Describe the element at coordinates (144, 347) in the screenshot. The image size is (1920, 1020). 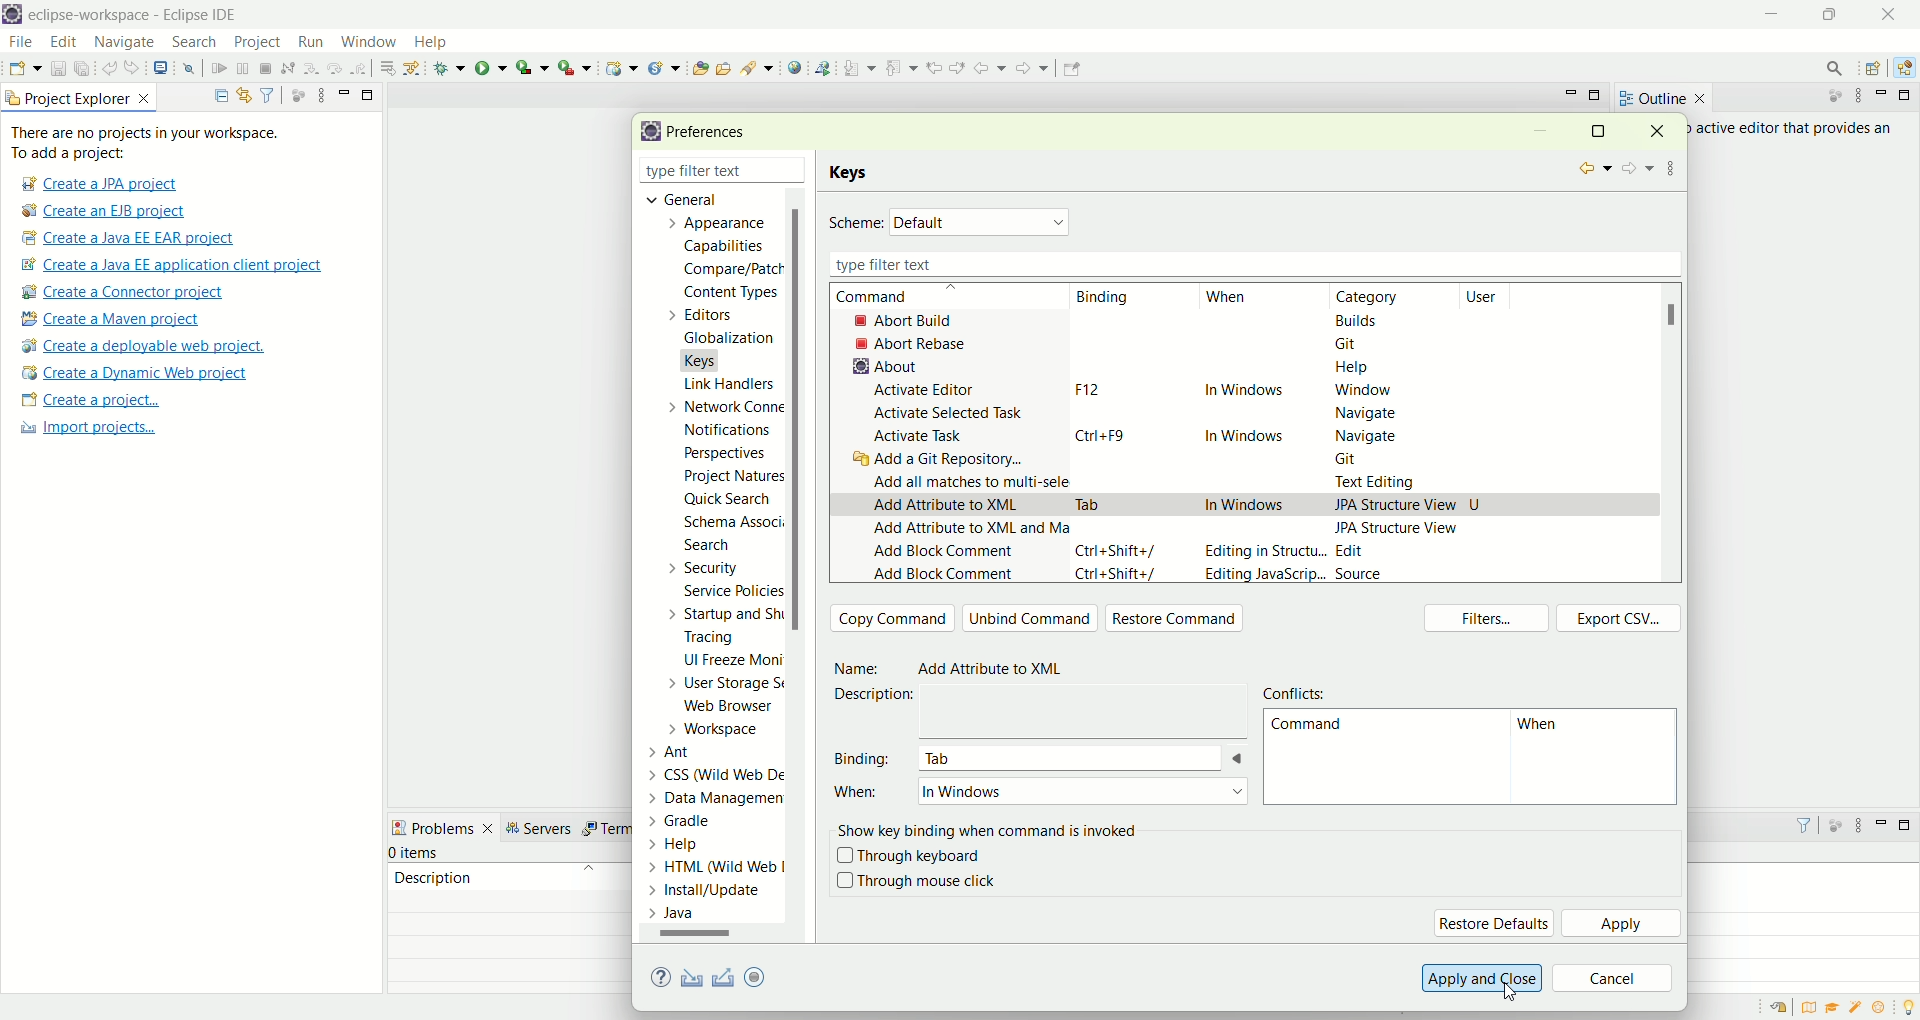
I see `create a deployable web project` at that location.